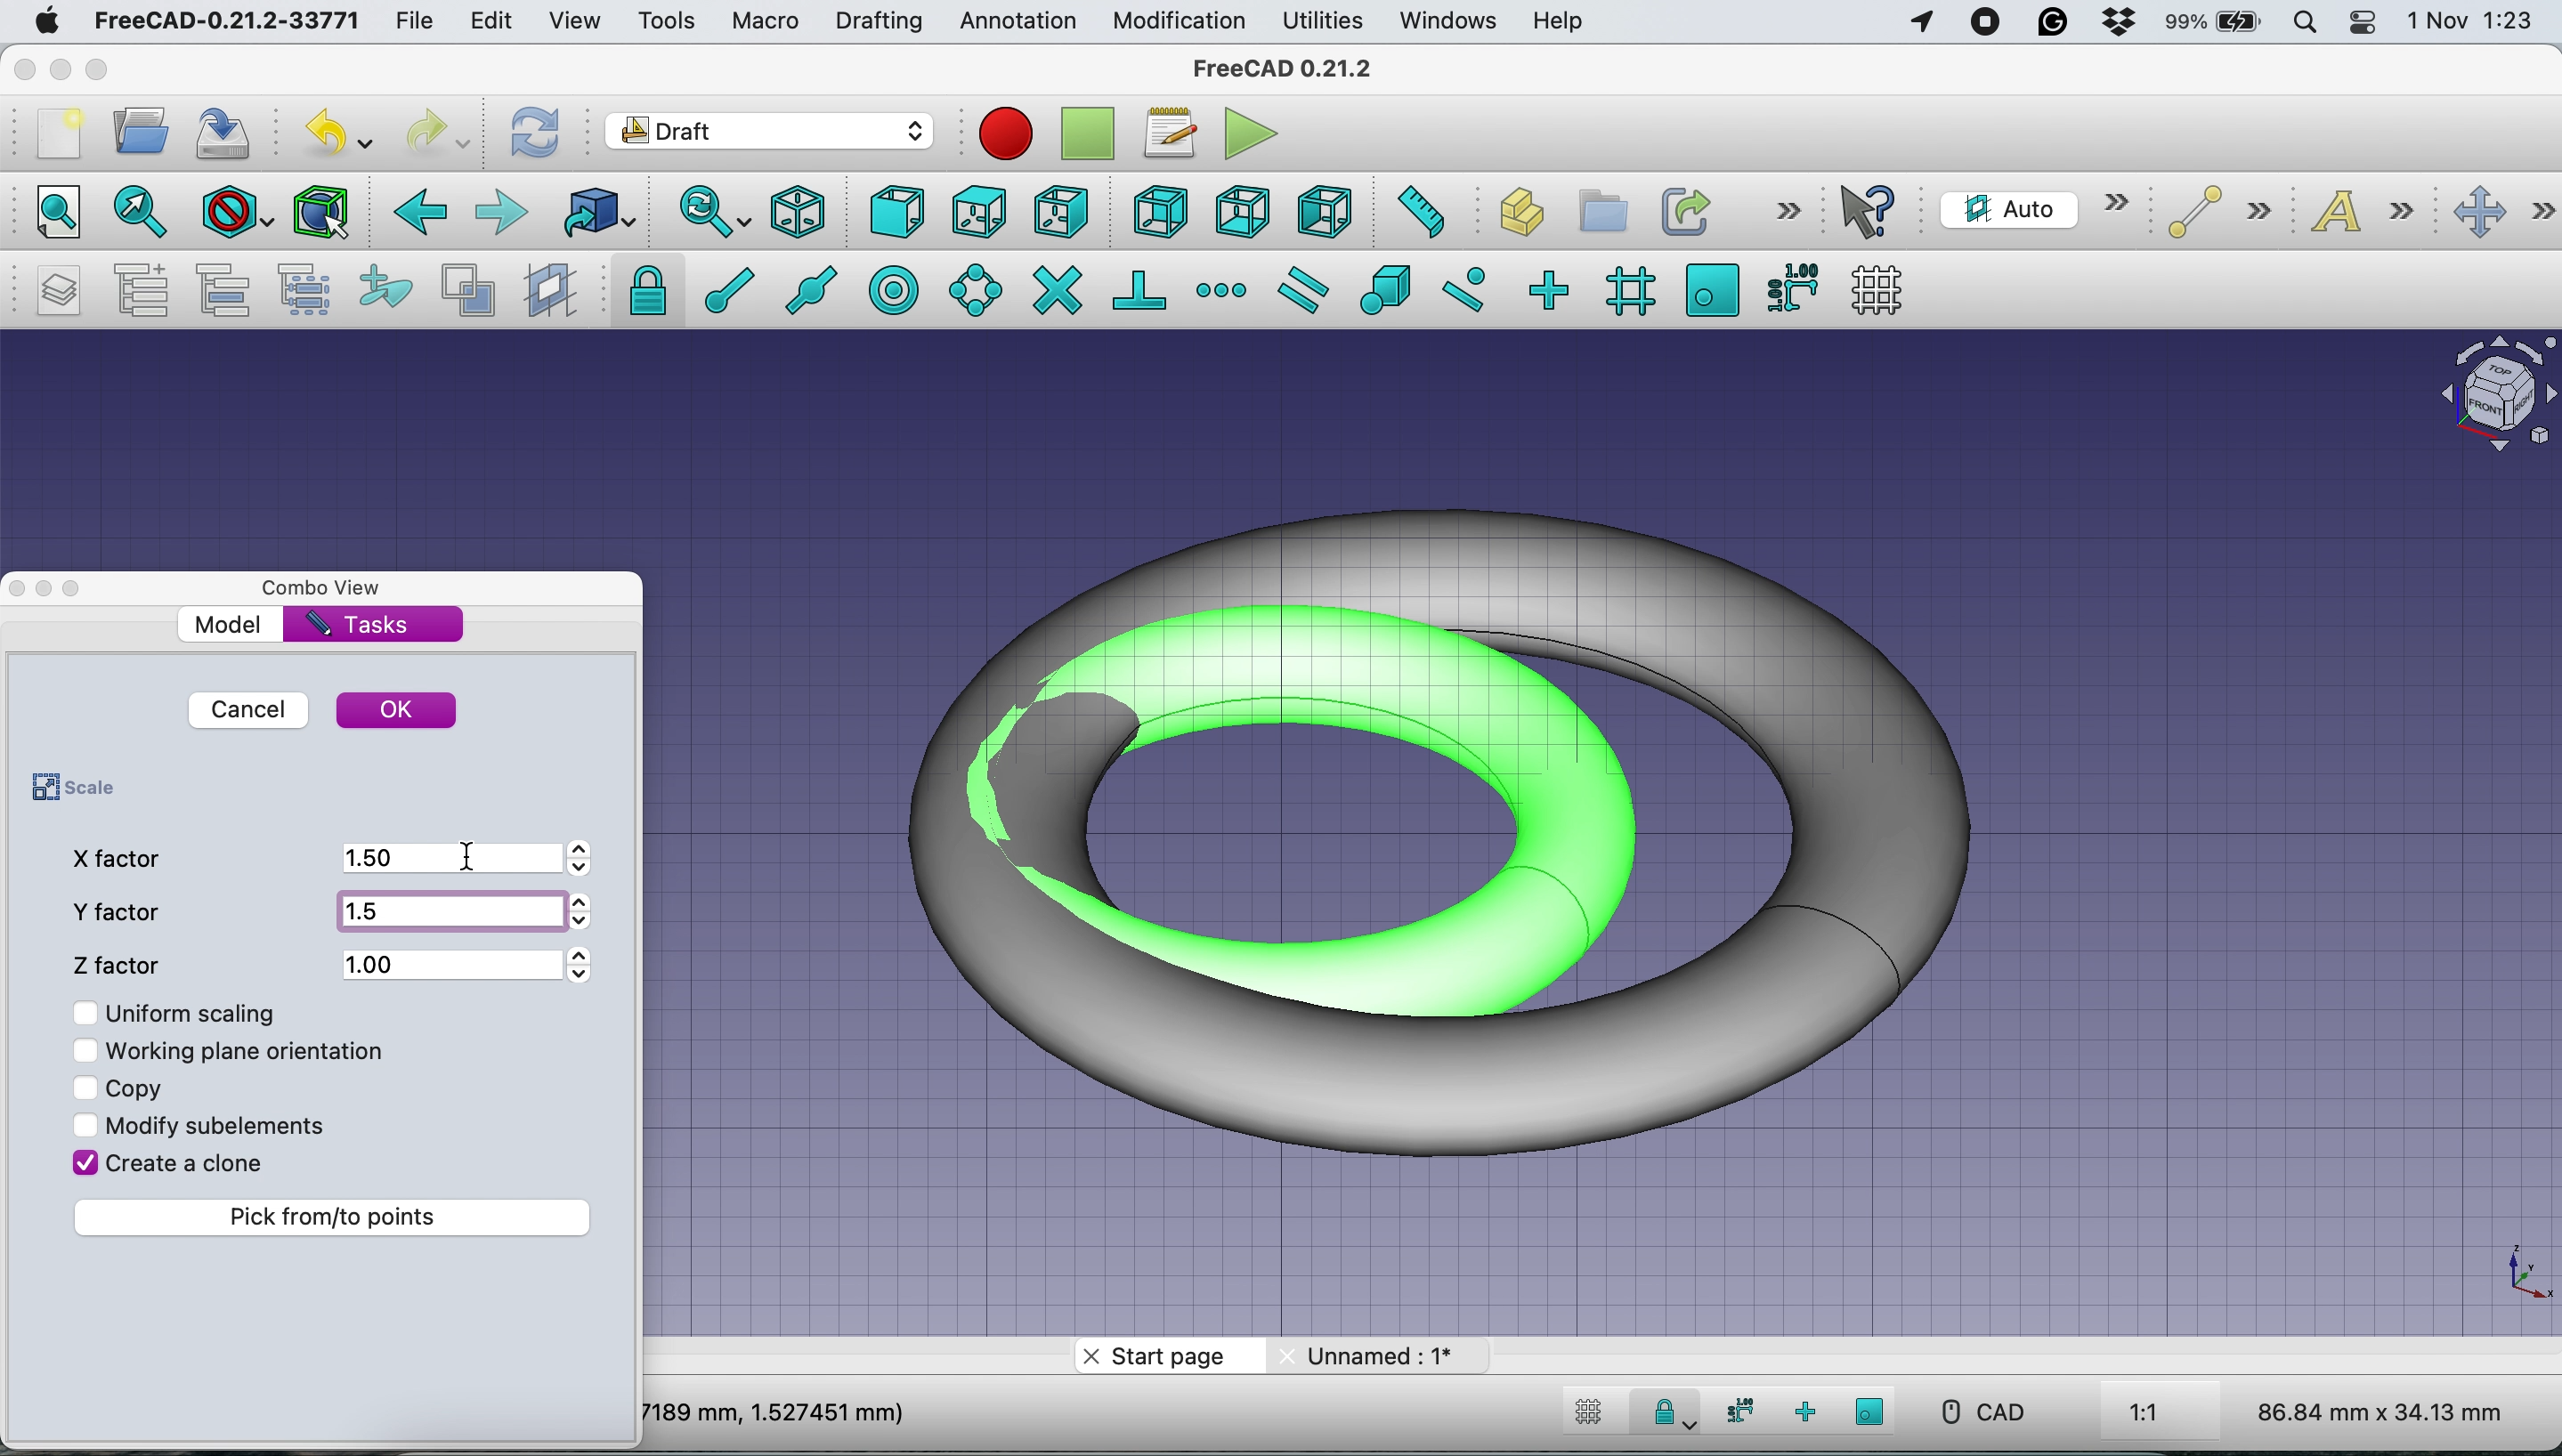  I want to click on bounding box, so click(322, 213).